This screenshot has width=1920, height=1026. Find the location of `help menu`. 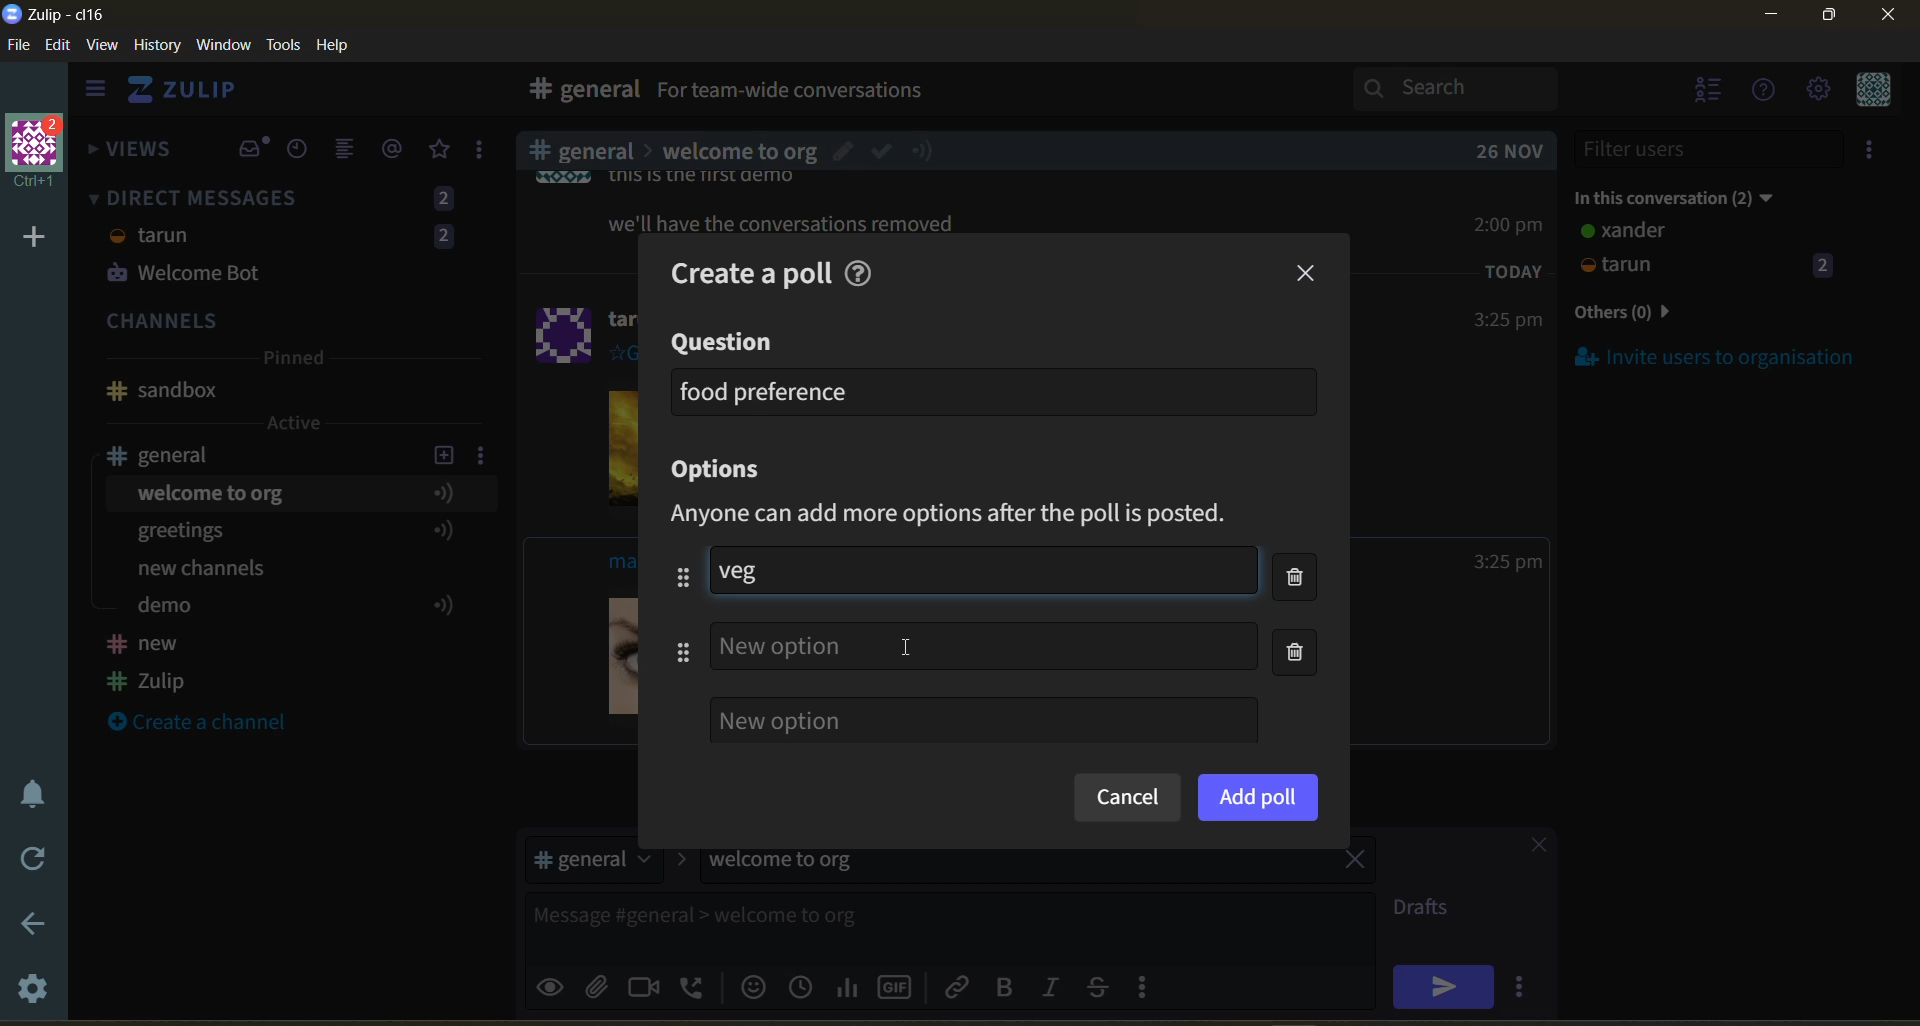

help menu is located at coordinates (1765, 92).